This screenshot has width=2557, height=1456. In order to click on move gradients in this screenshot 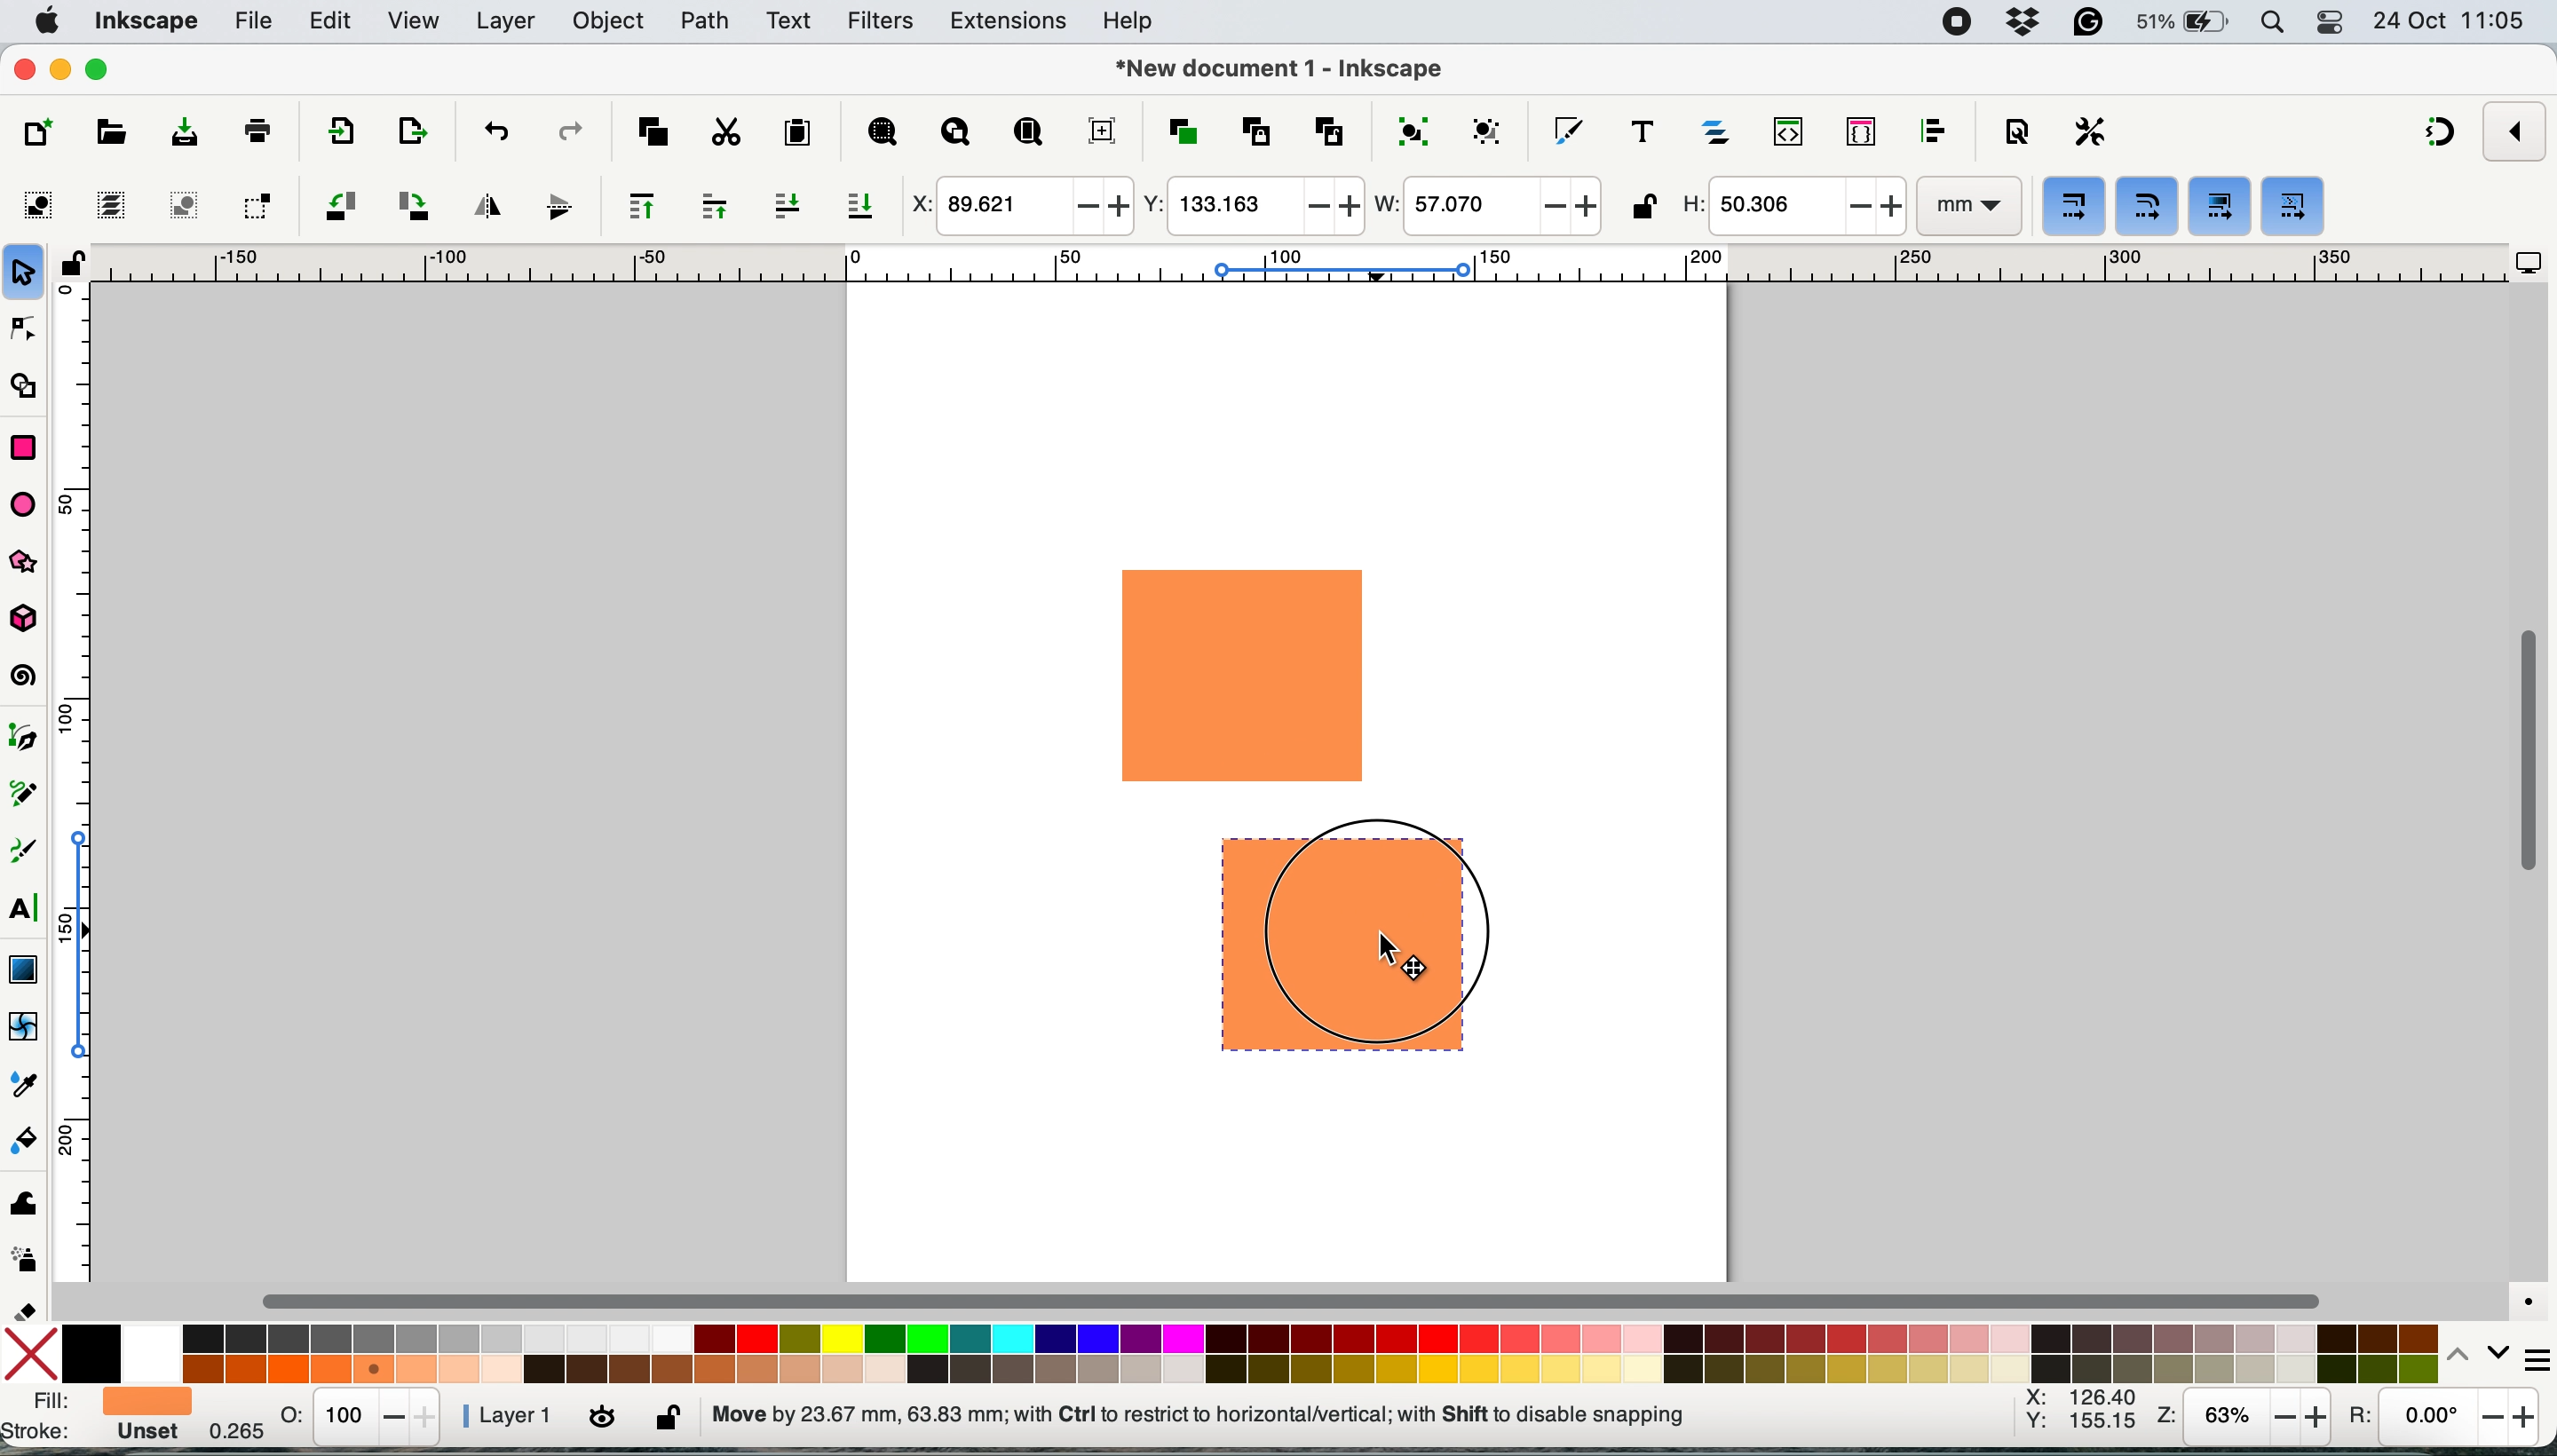, I will do `click(2222, 205)`.